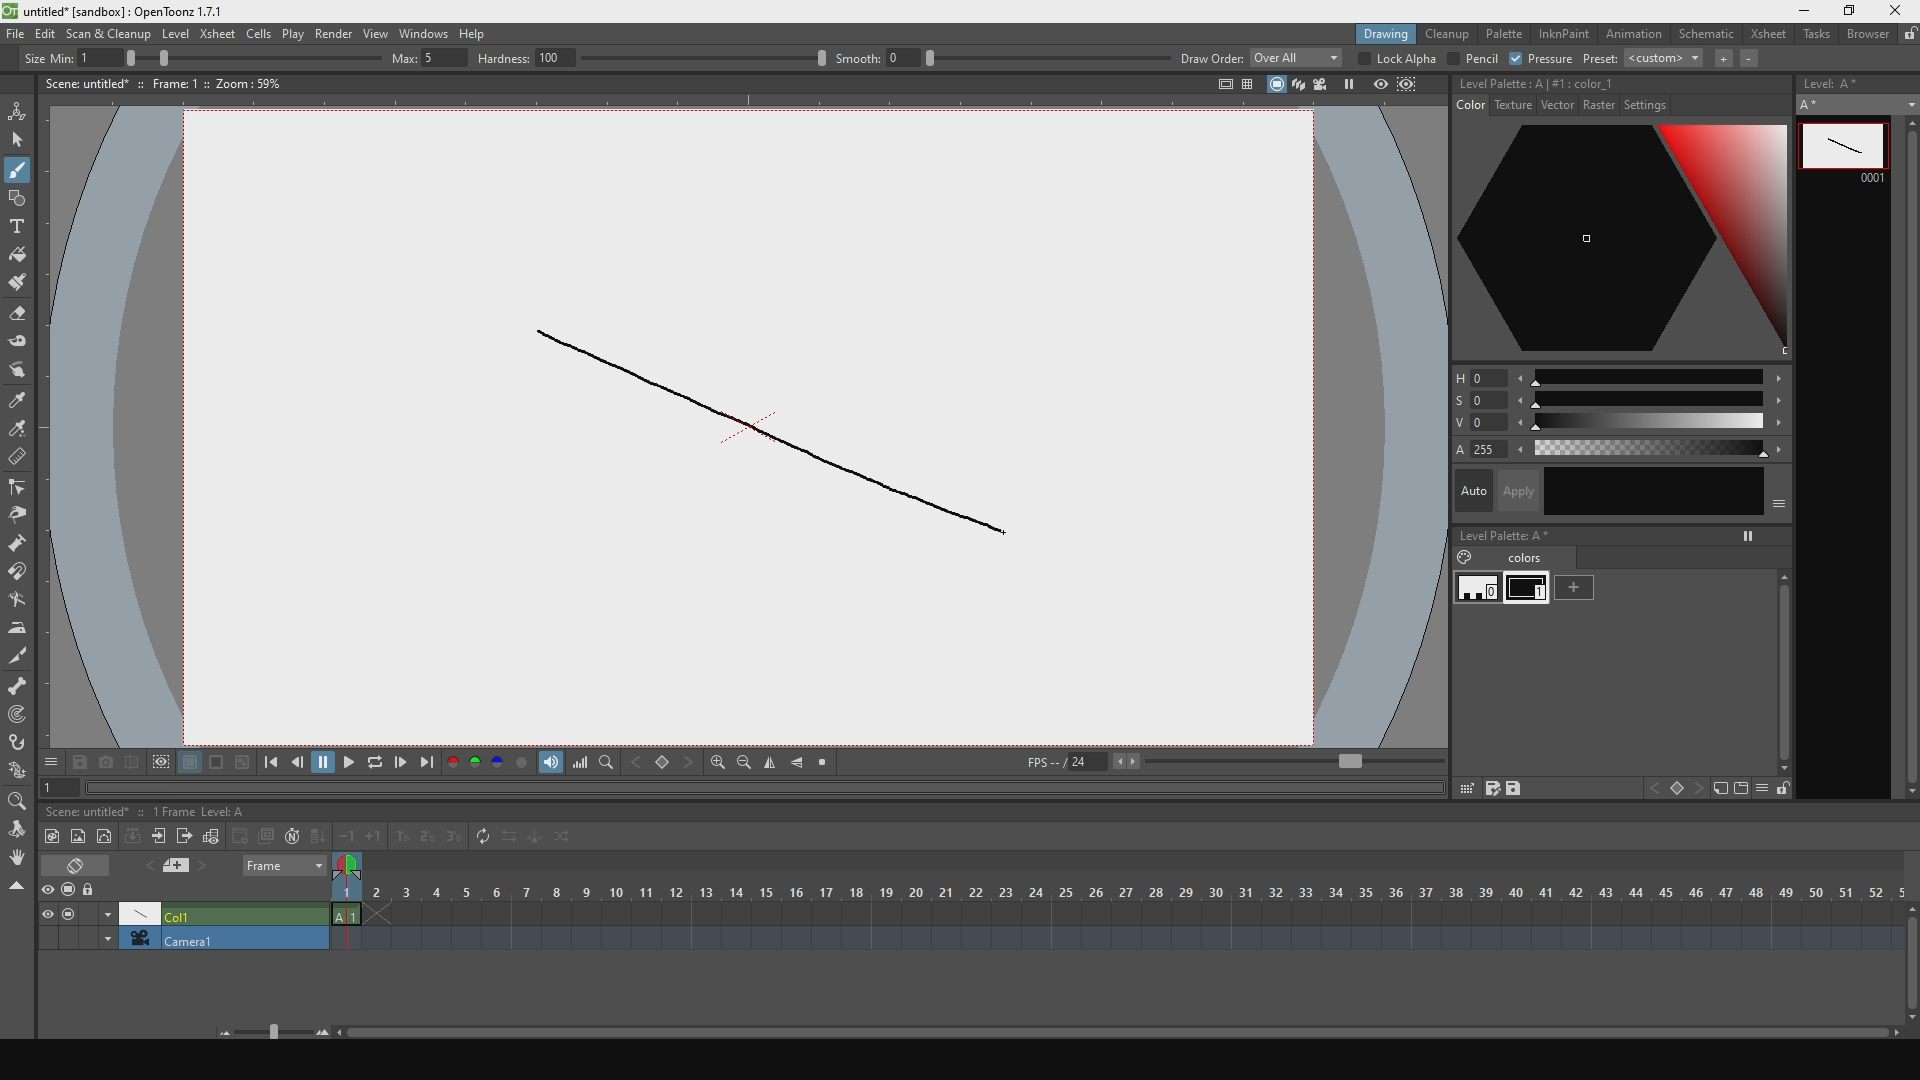 This screenshot has width=1920, height=1080. What do you see at coordinates (22, 372) in the screenshot?
I see `move` at bounding box center [22, 372].